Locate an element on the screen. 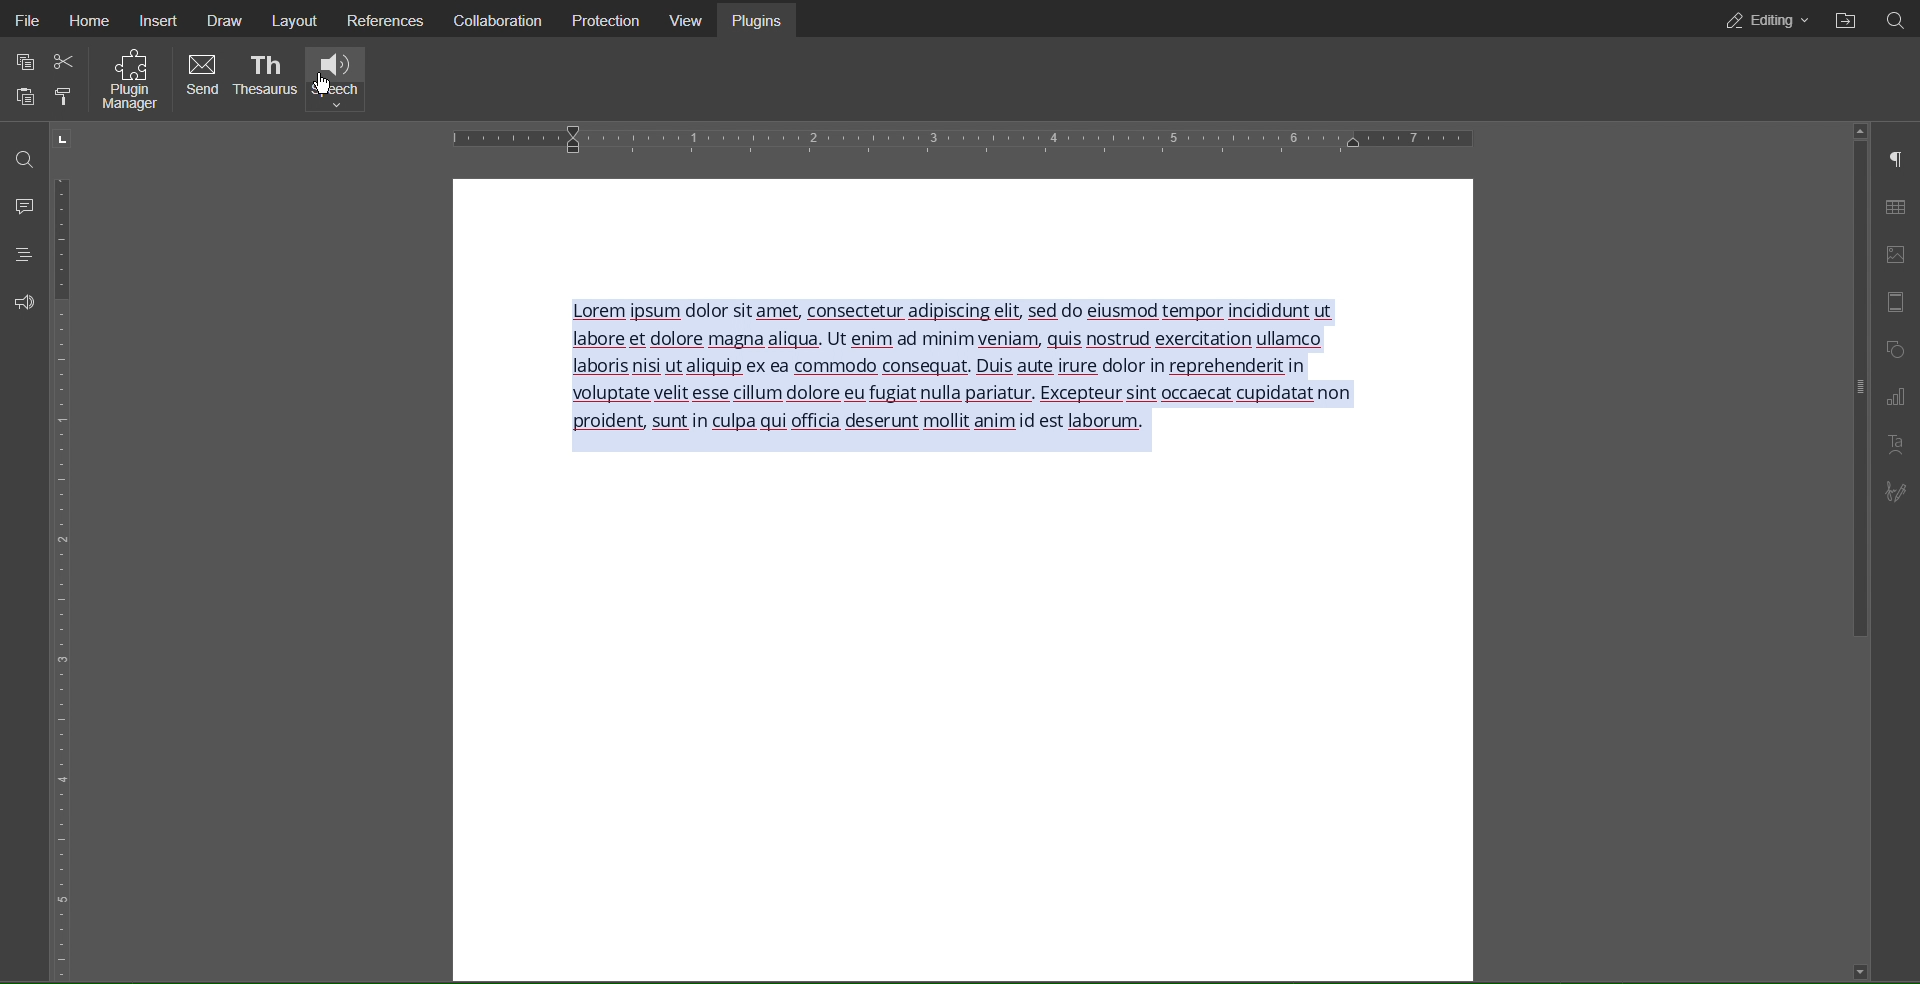  Graph Settings is located at coordinates (1894, 397).